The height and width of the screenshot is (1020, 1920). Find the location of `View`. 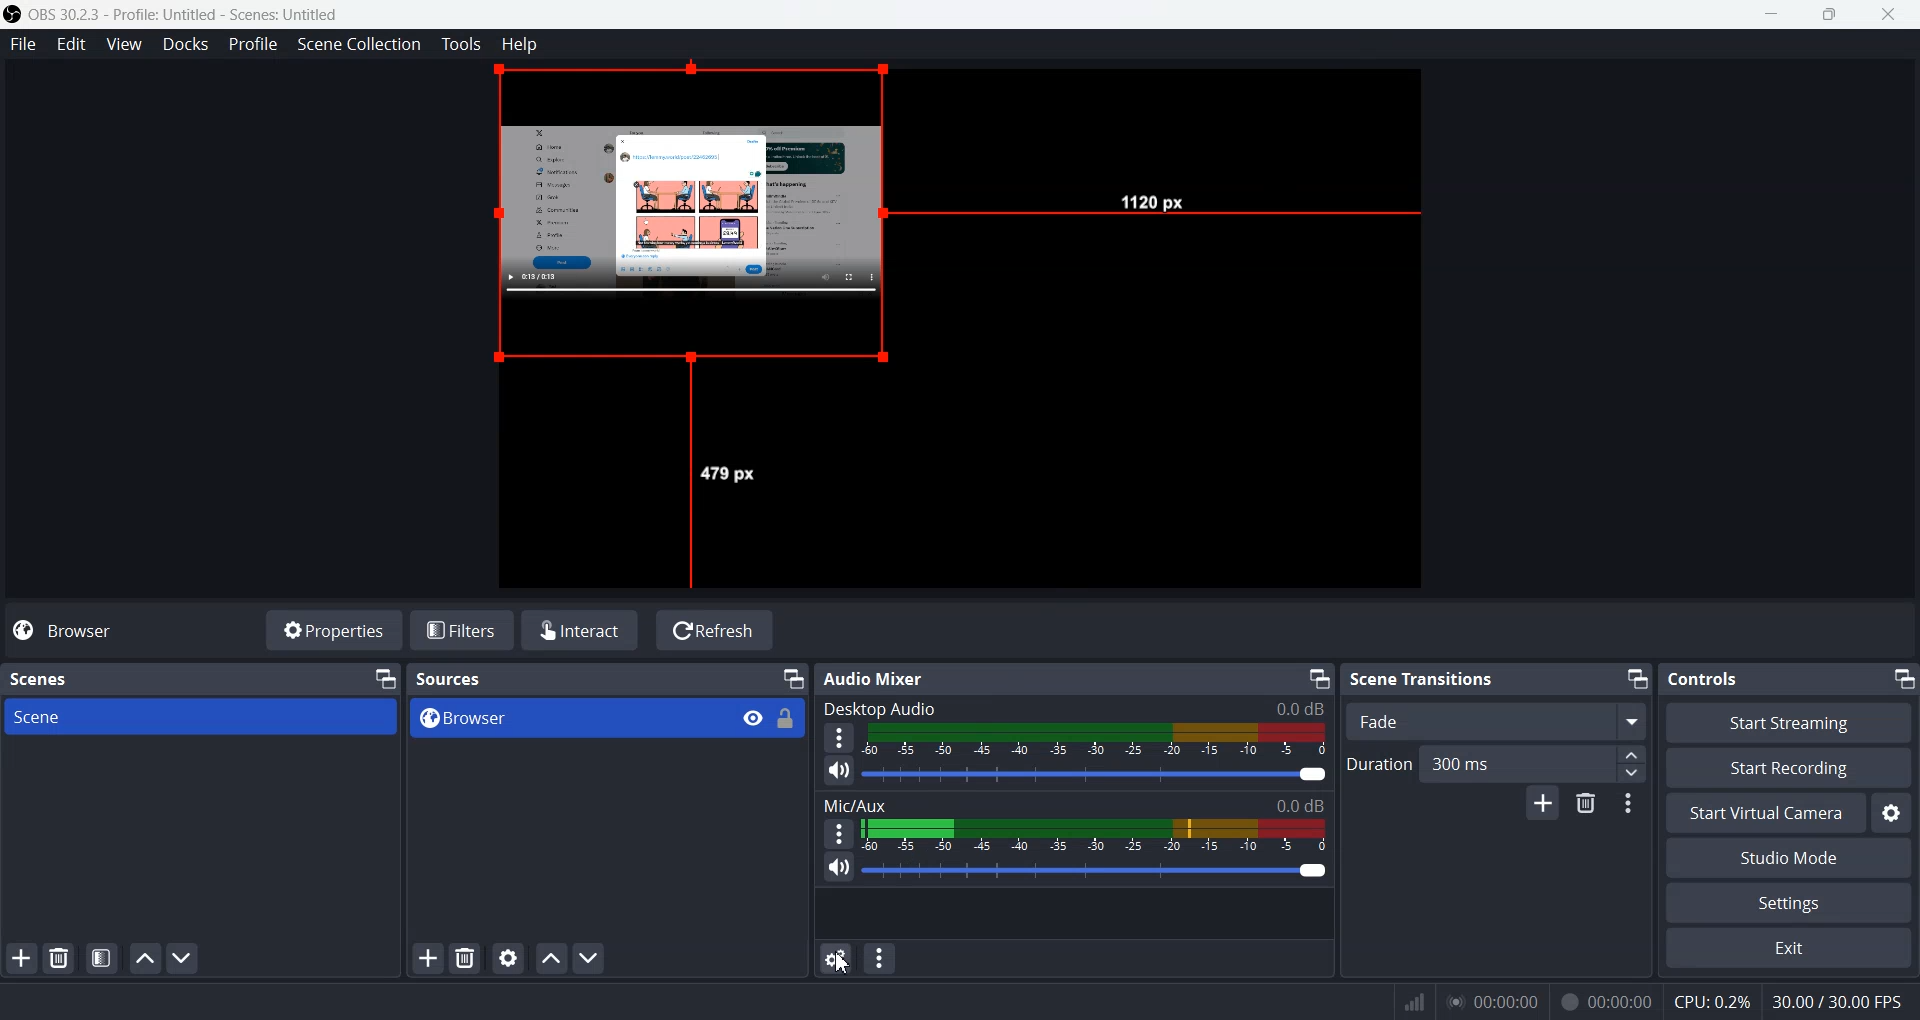

View is located at coordinates (754, 717).